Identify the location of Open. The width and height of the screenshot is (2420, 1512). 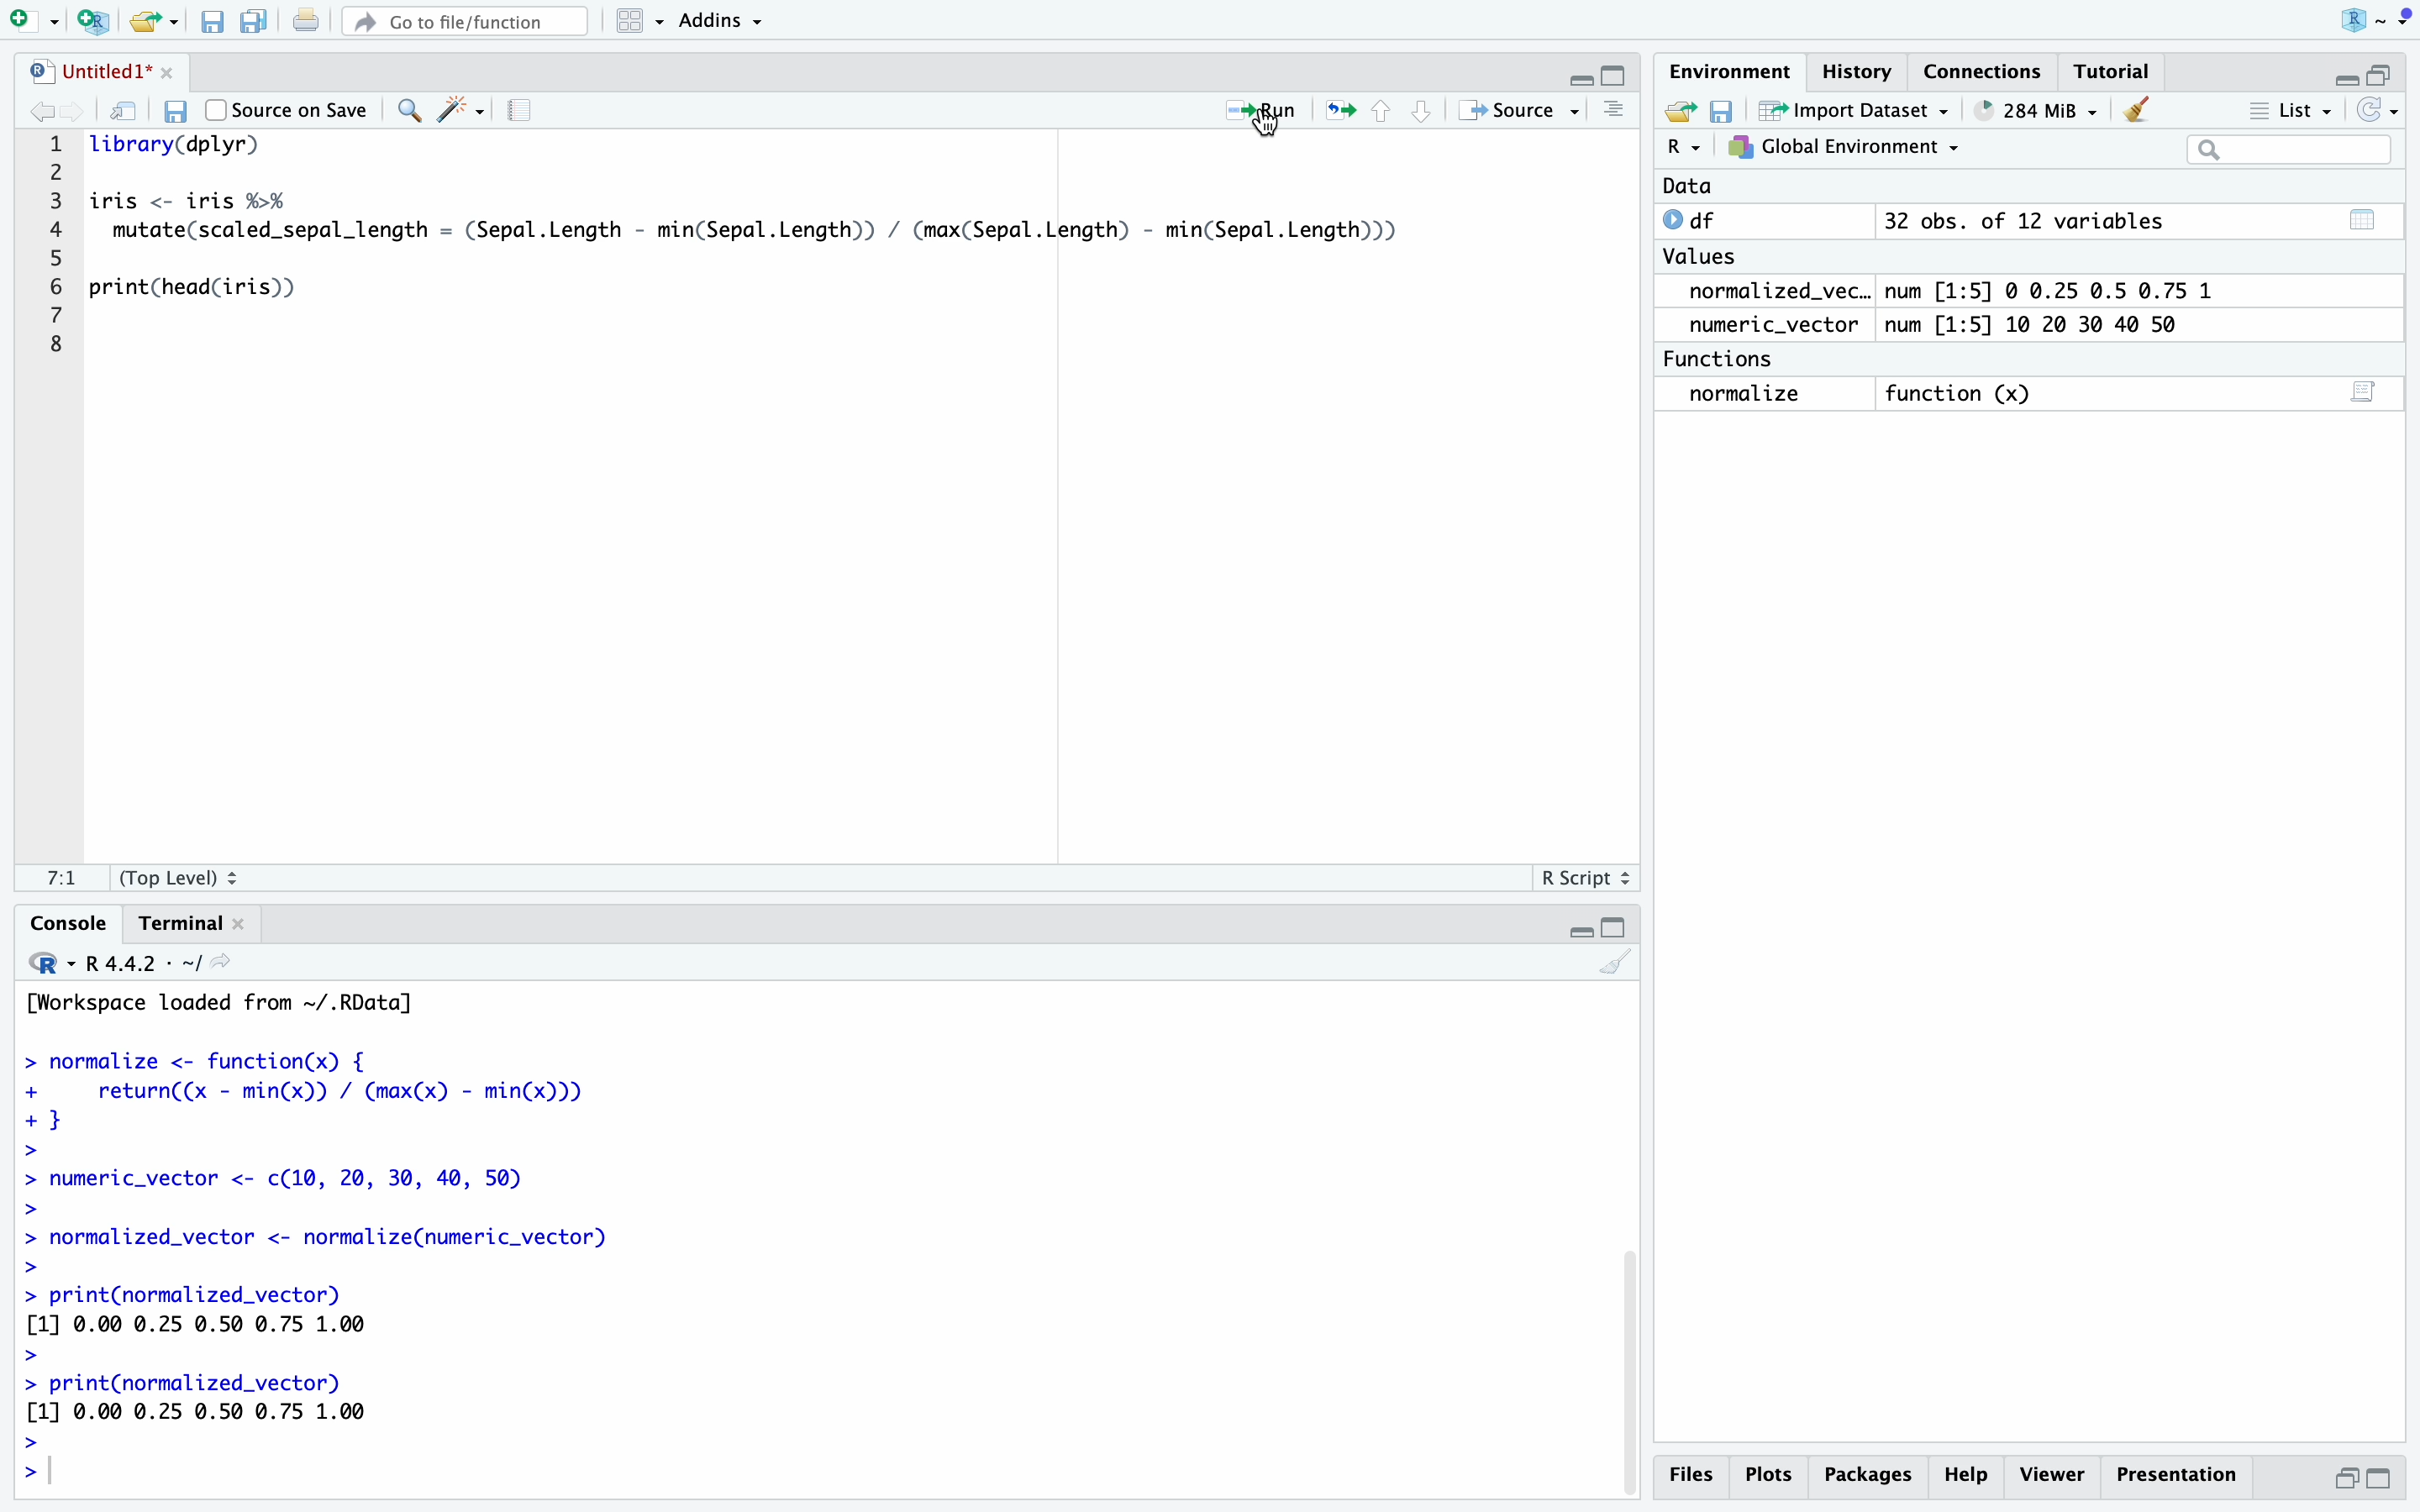
(1676, 109).